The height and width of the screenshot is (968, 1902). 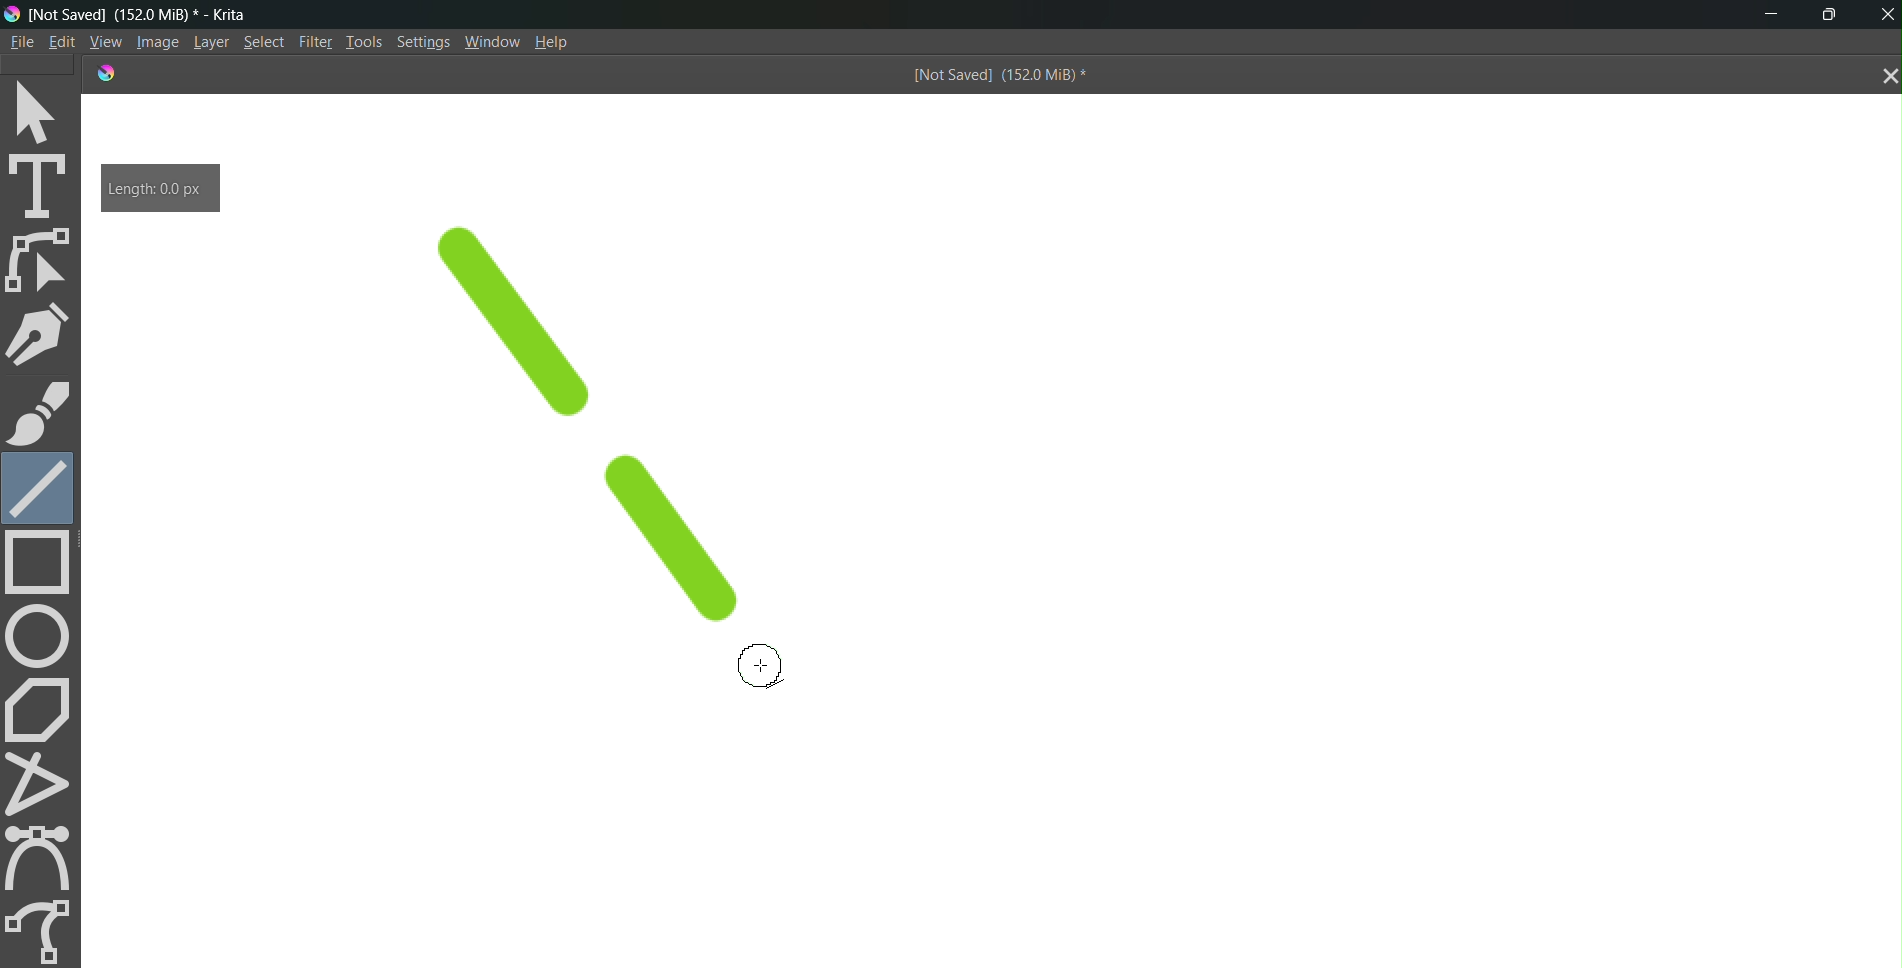 What do you see at coordinates (1764, 16) in the screenshot?
I see `minimize` at bounding box center [1764, 16].